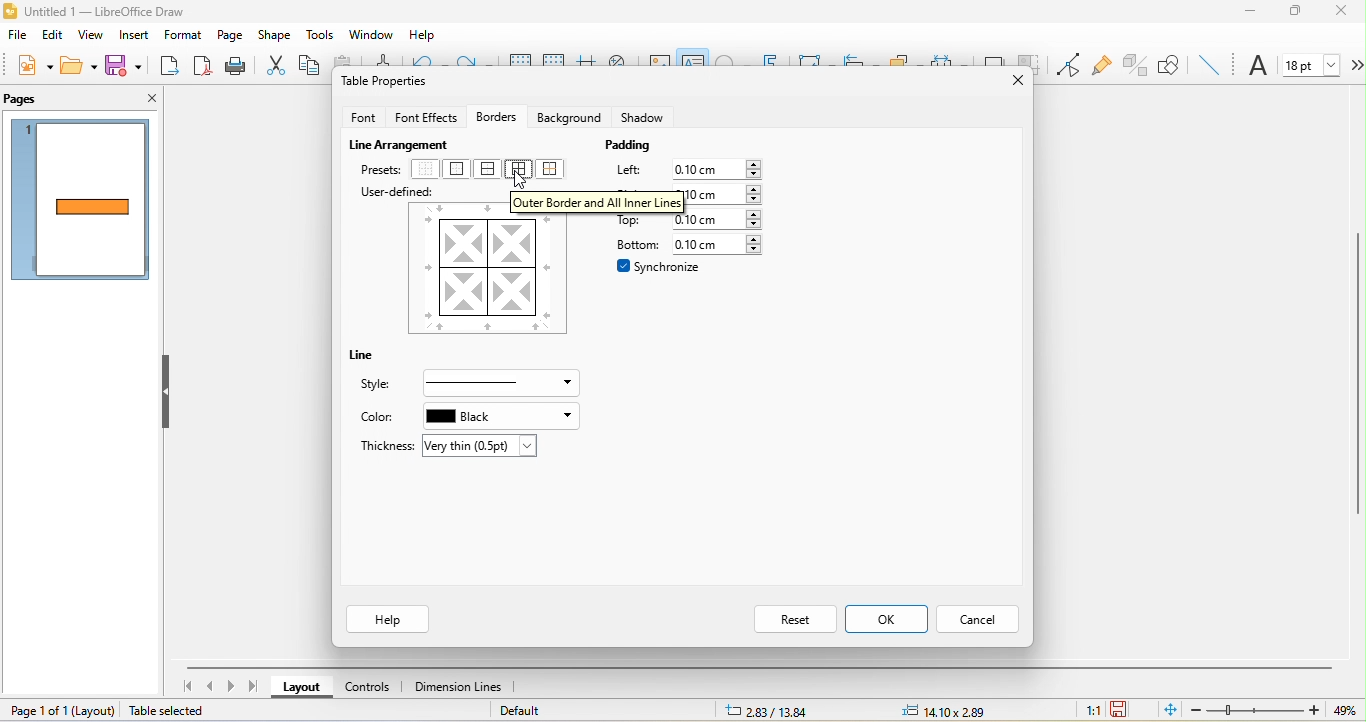 The width and height of the screenshot is (1366, 722). What do you see at coordinates (1012, 77) in the screenshot?
I see `close` at bounding box center [1012, 77].